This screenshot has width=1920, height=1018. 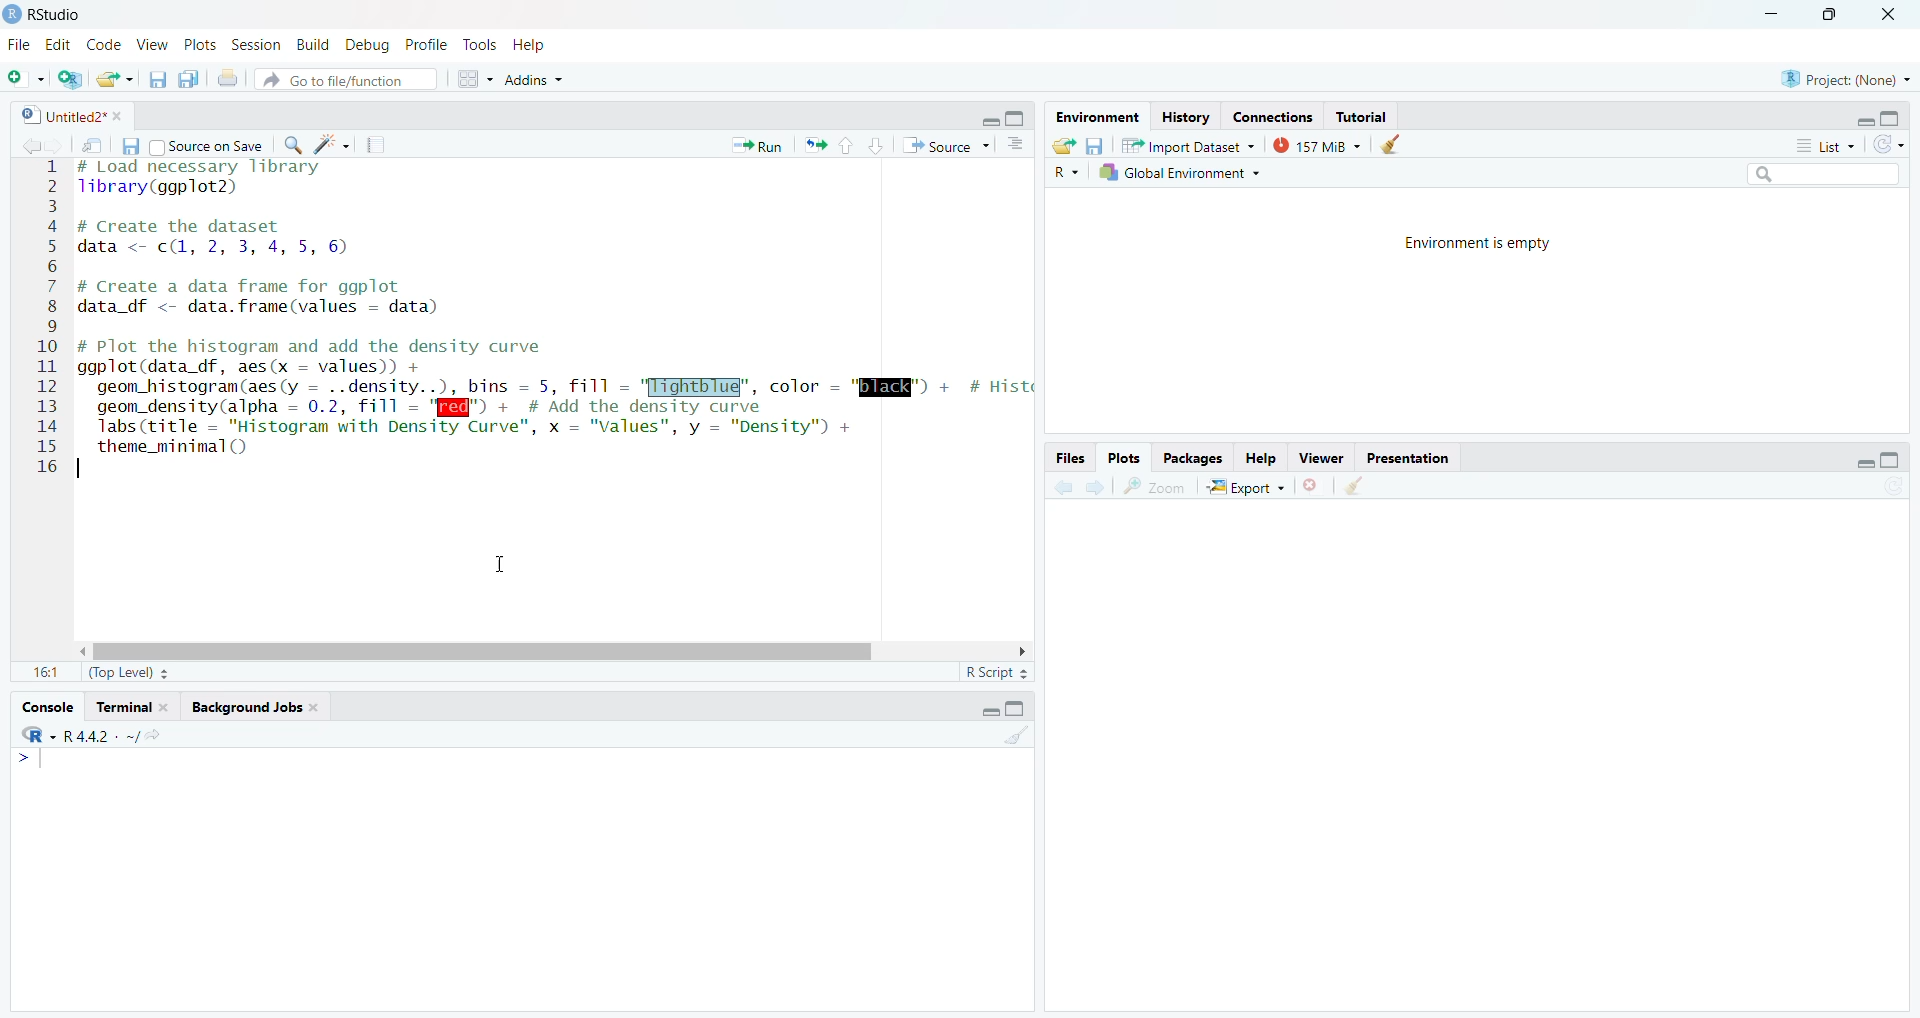 What do you see at coordinates (1272, 116) in the screenshot?
I see `Connections` at bounding box center [1272, 116].